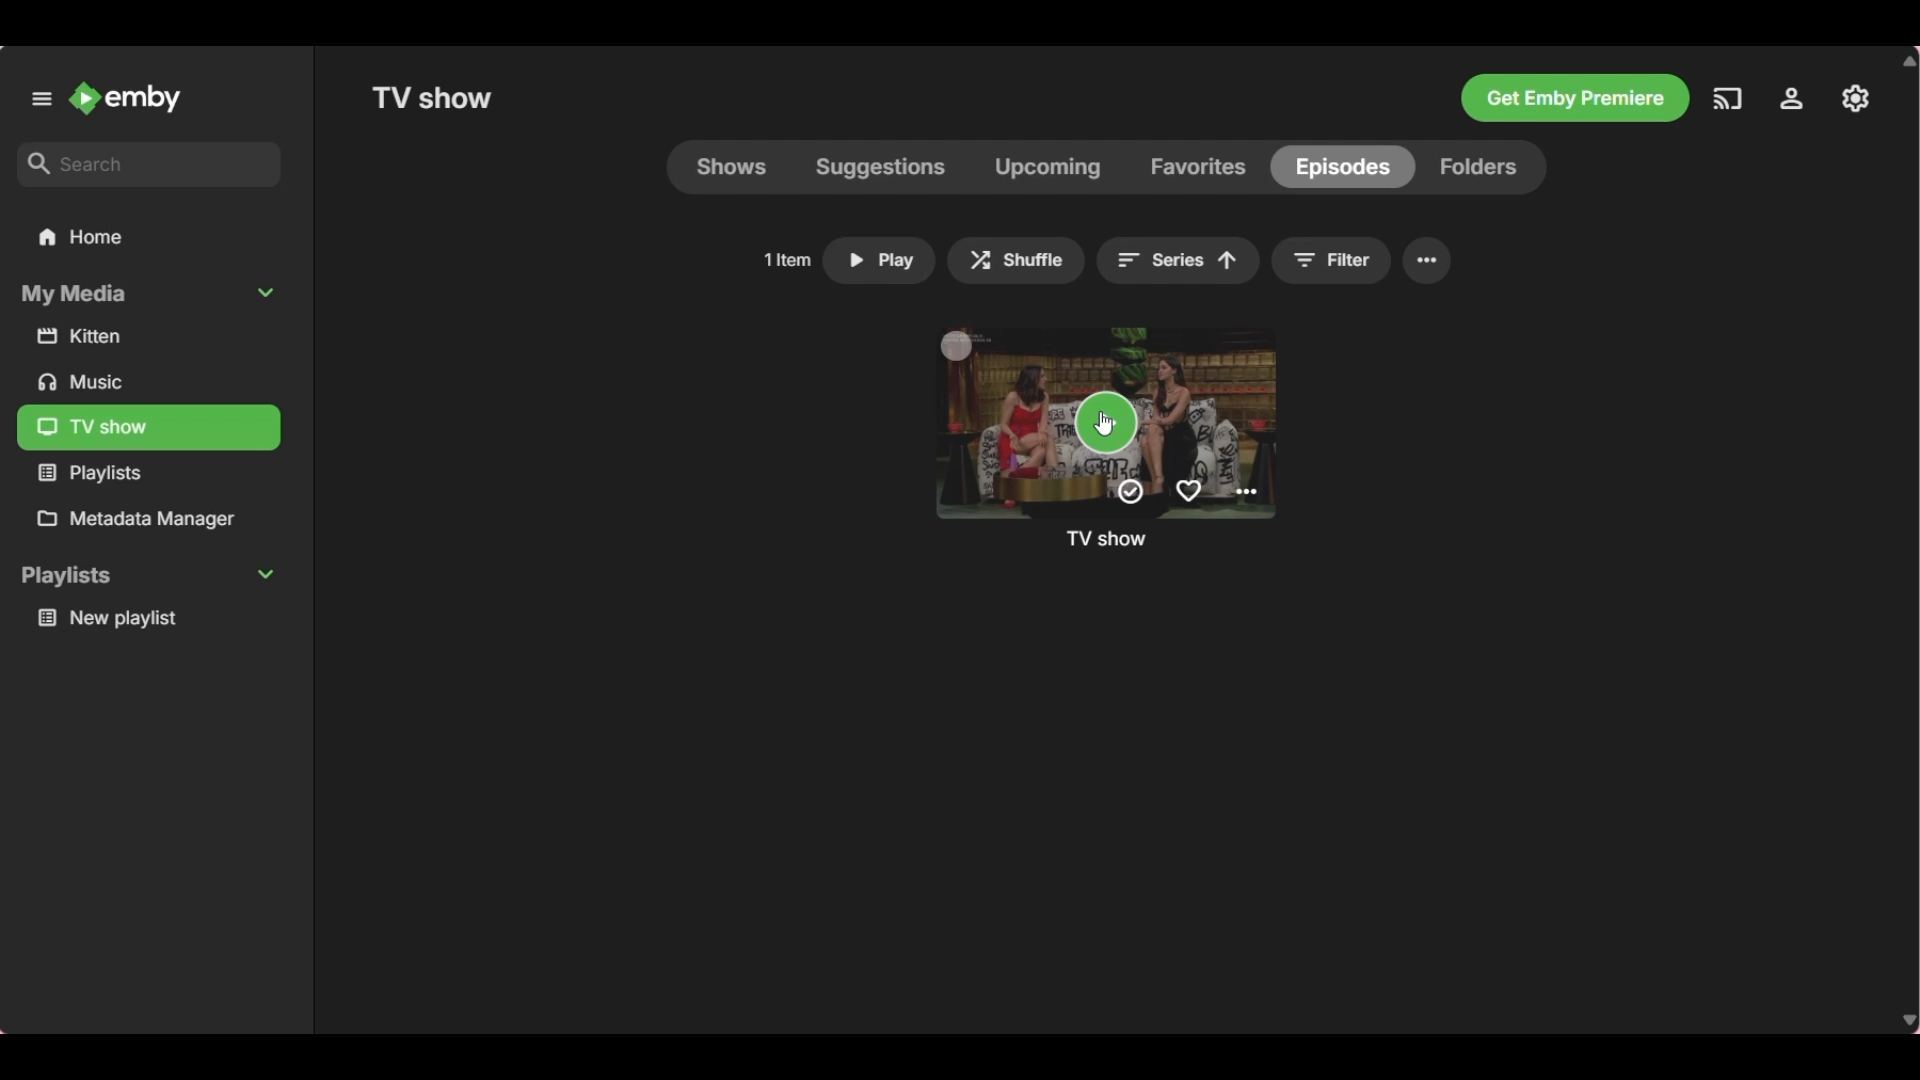 Image resolution: width=1920 pixels, height=1080 pixels. I want to click on Unpin left panel, so click(42, 99).